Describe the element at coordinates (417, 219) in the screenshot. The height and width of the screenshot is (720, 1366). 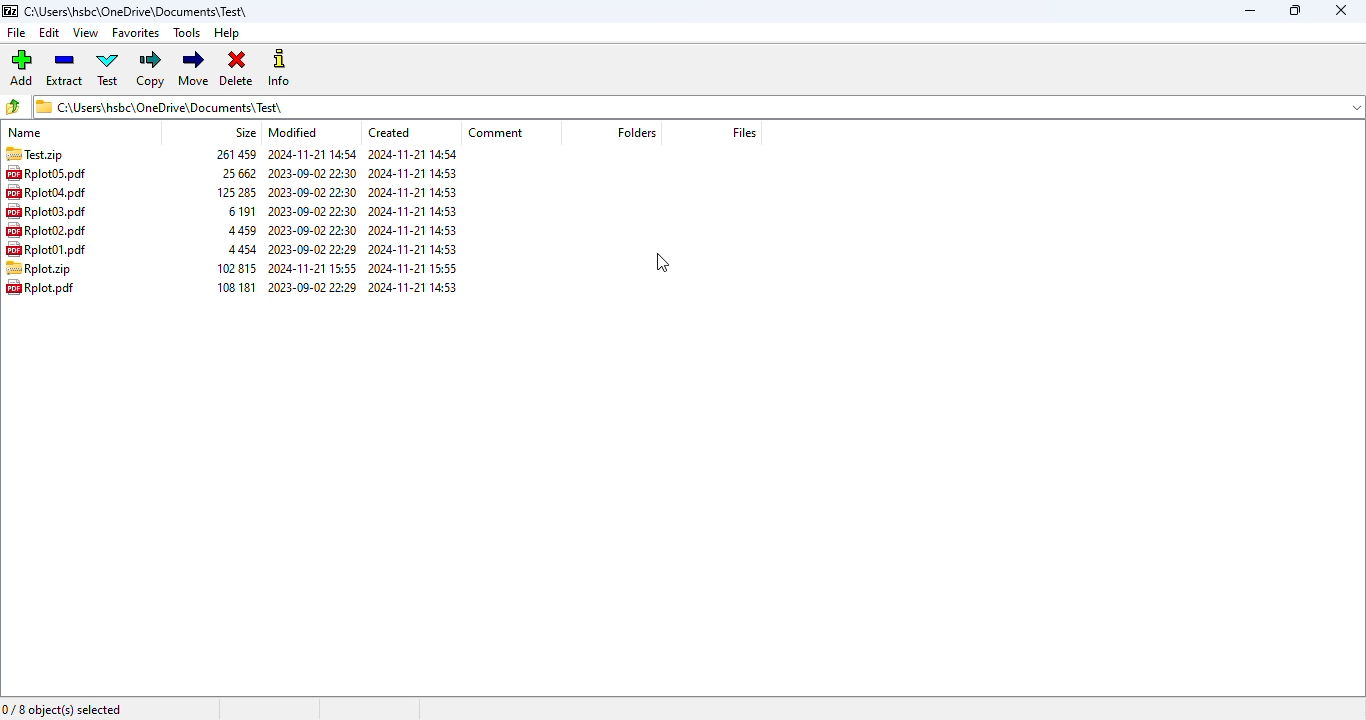
I see `created date & time` at that location.